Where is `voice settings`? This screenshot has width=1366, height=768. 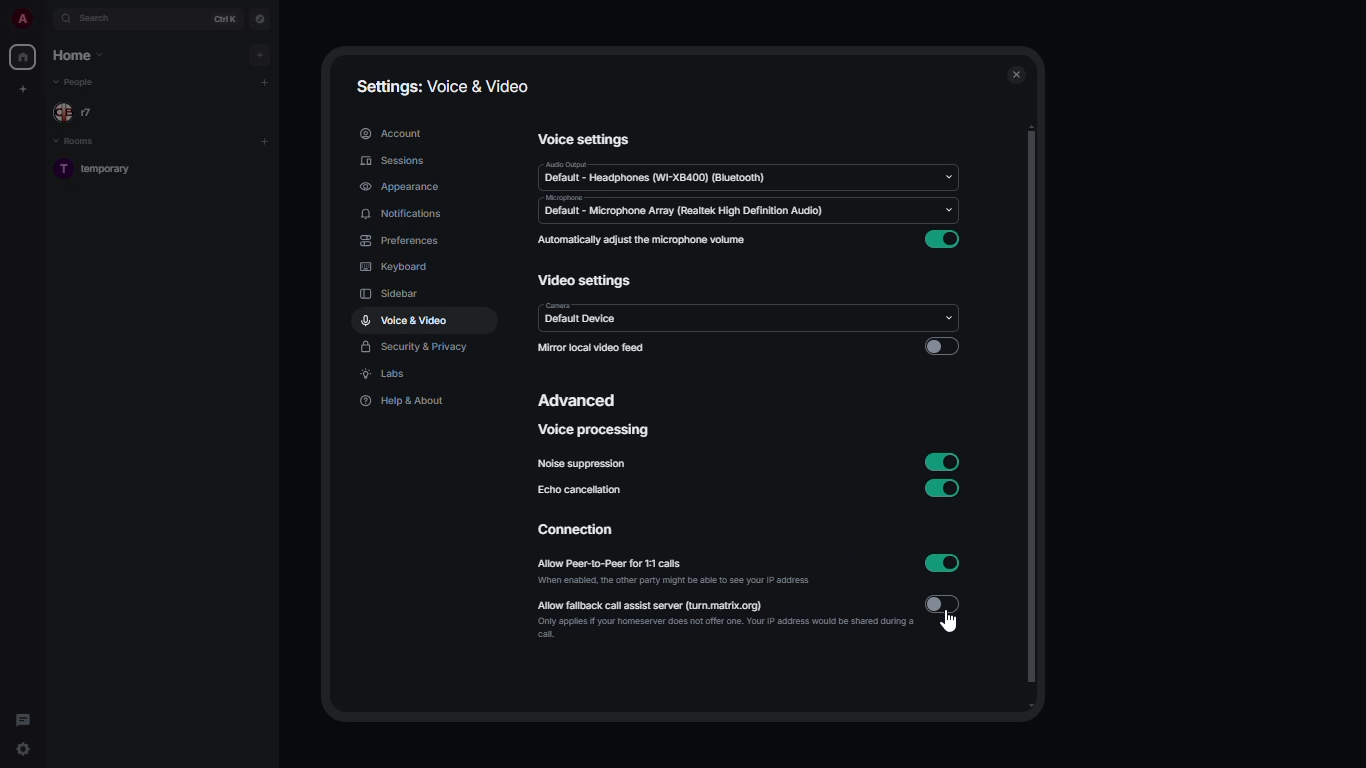 voice settings is located at coordinates (587, 140).